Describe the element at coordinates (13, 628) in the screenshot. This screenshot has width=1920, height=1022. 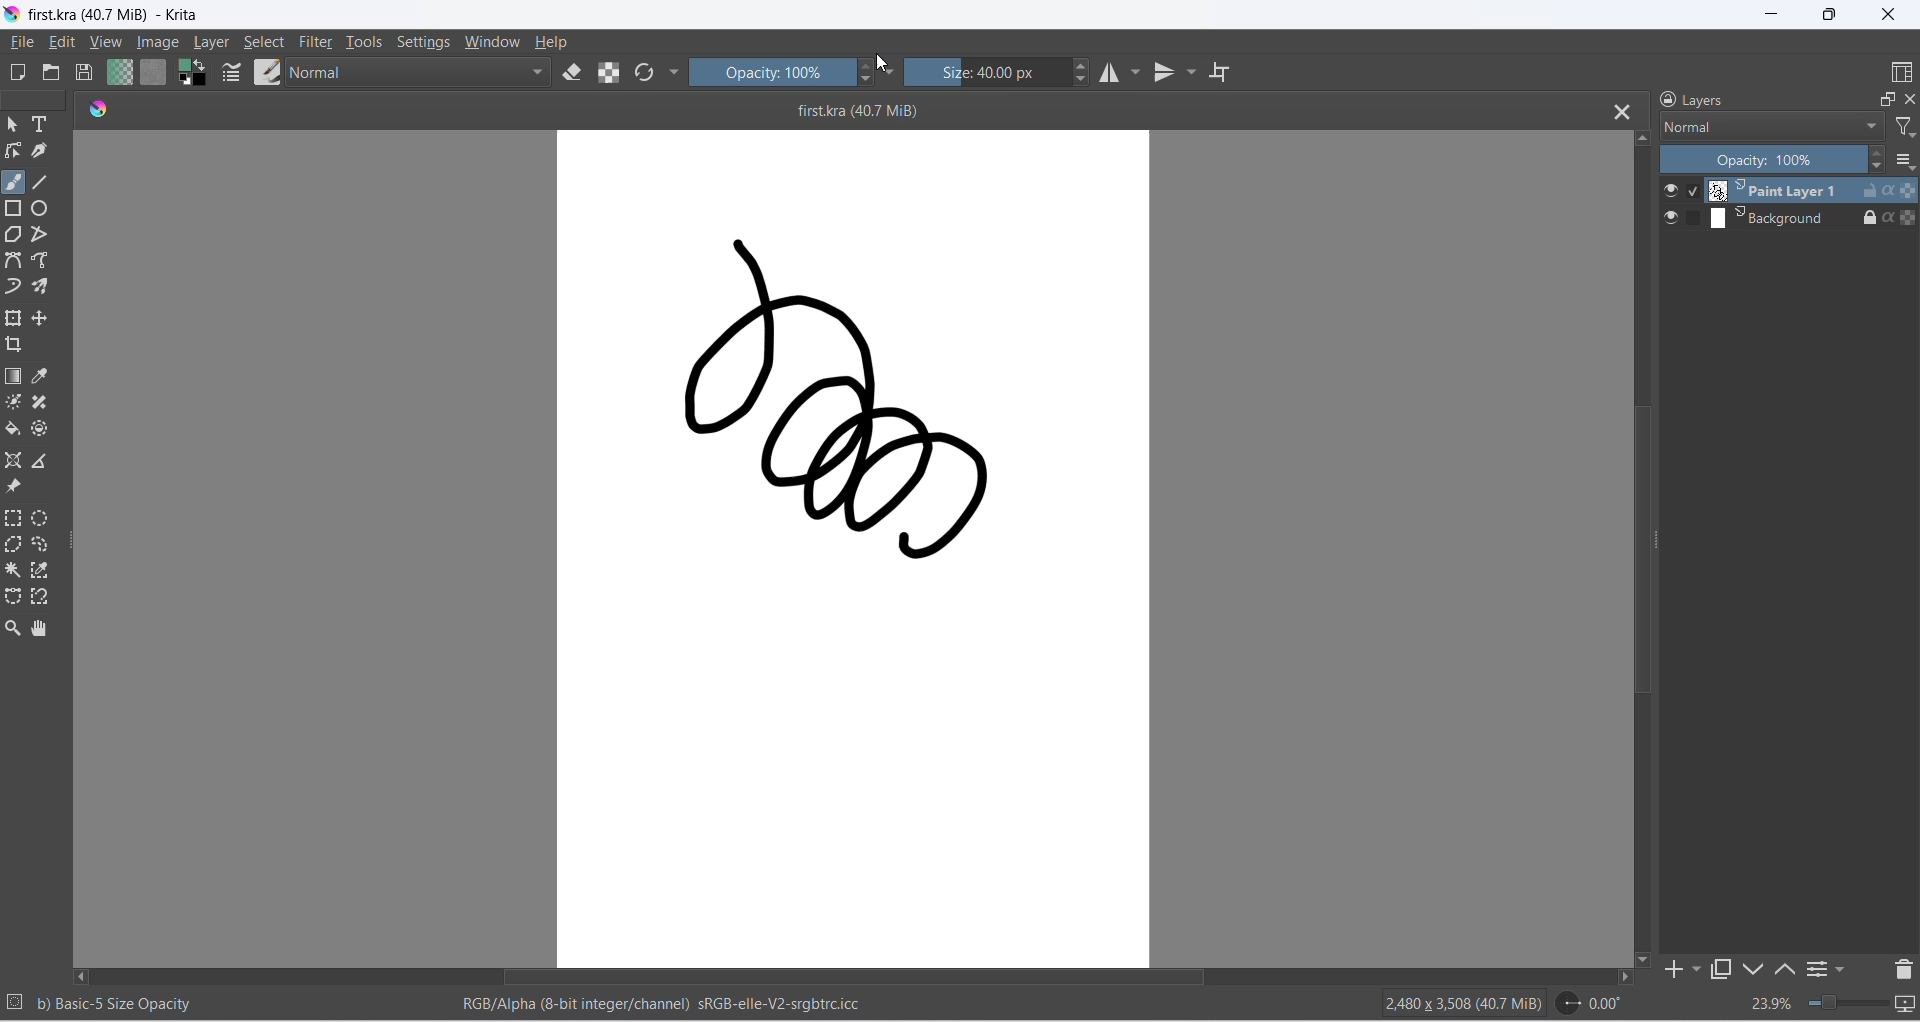
I see `zoom tool` at that location.